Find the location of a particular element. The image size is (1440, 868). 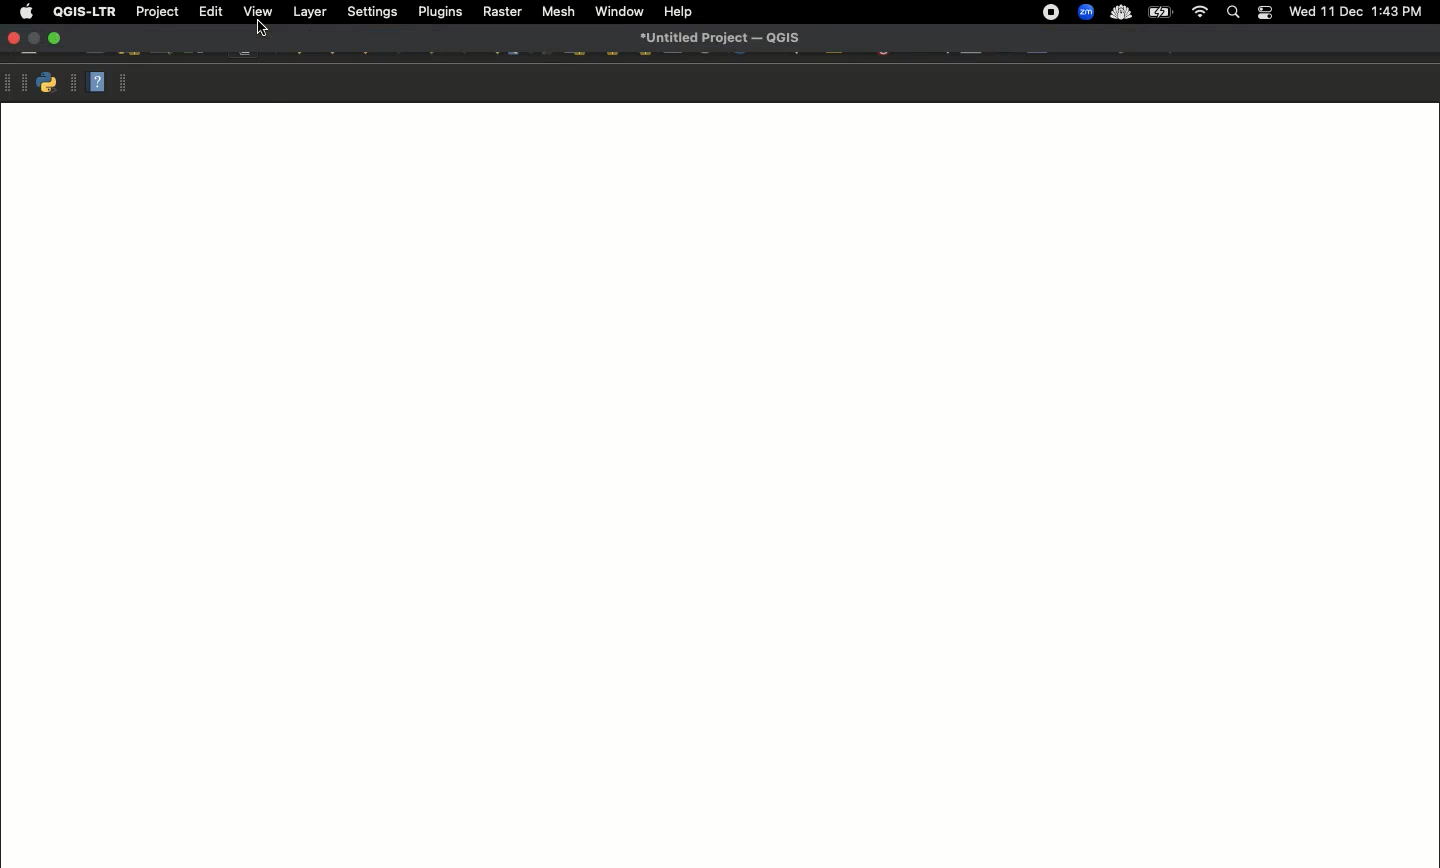

 is located at coordinates (1124, 14).